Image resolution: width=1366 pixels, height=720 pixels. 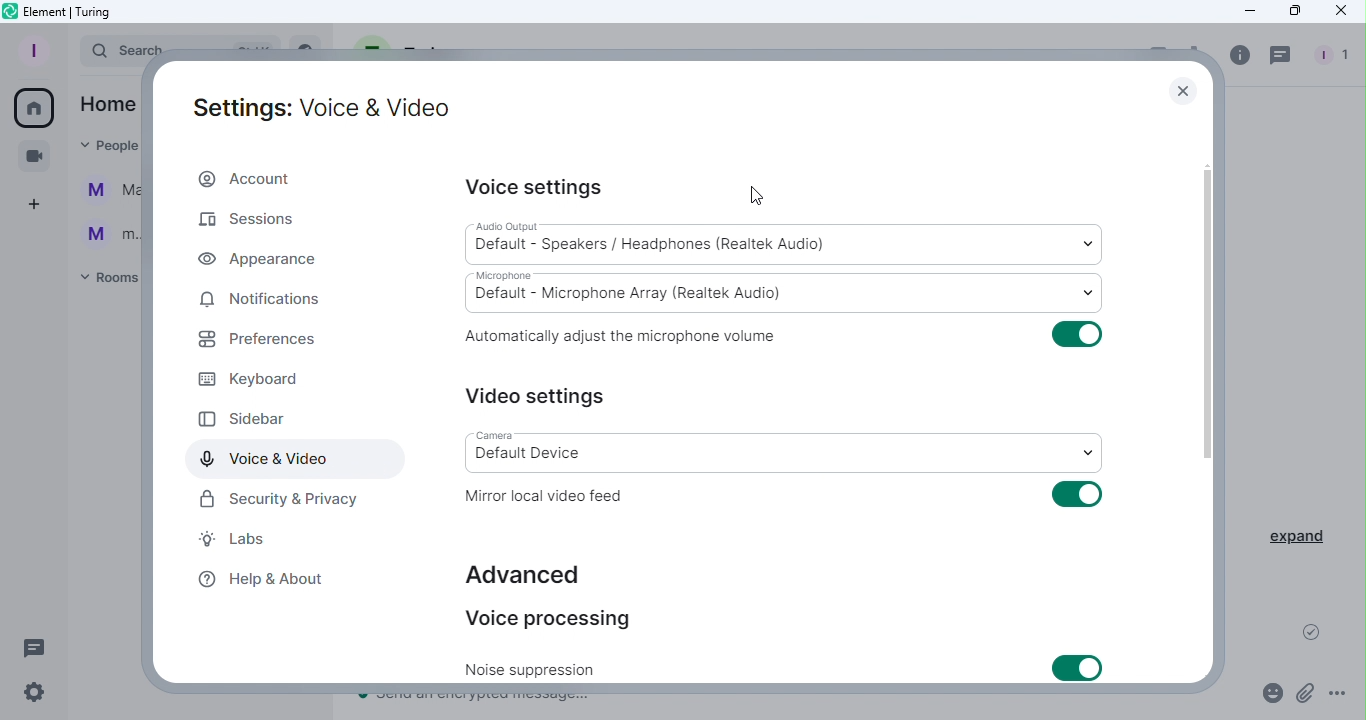 What do you see at coordinates (790, 449) in the screenshot?
I see `Camera` at bounding box center [790, 449].